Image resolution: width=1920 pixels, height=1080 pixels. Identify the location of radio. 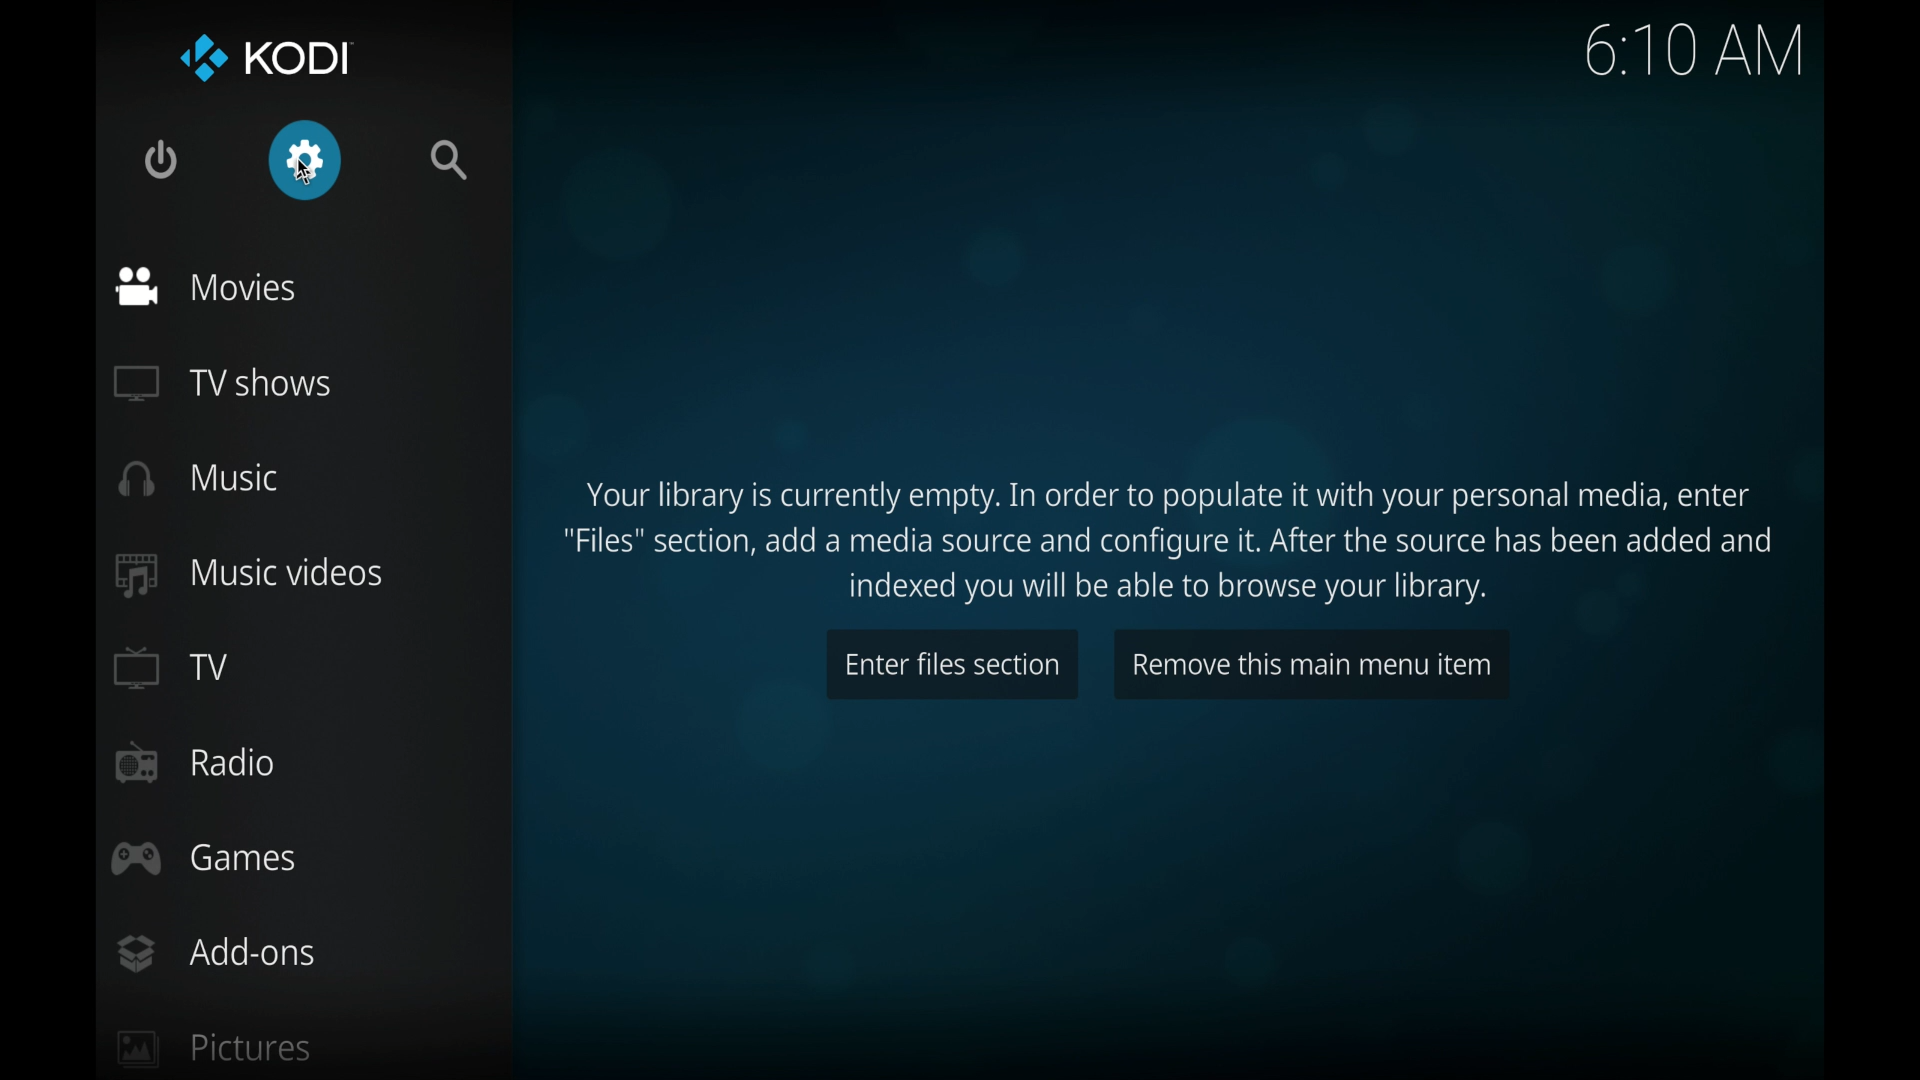
(194, 763).